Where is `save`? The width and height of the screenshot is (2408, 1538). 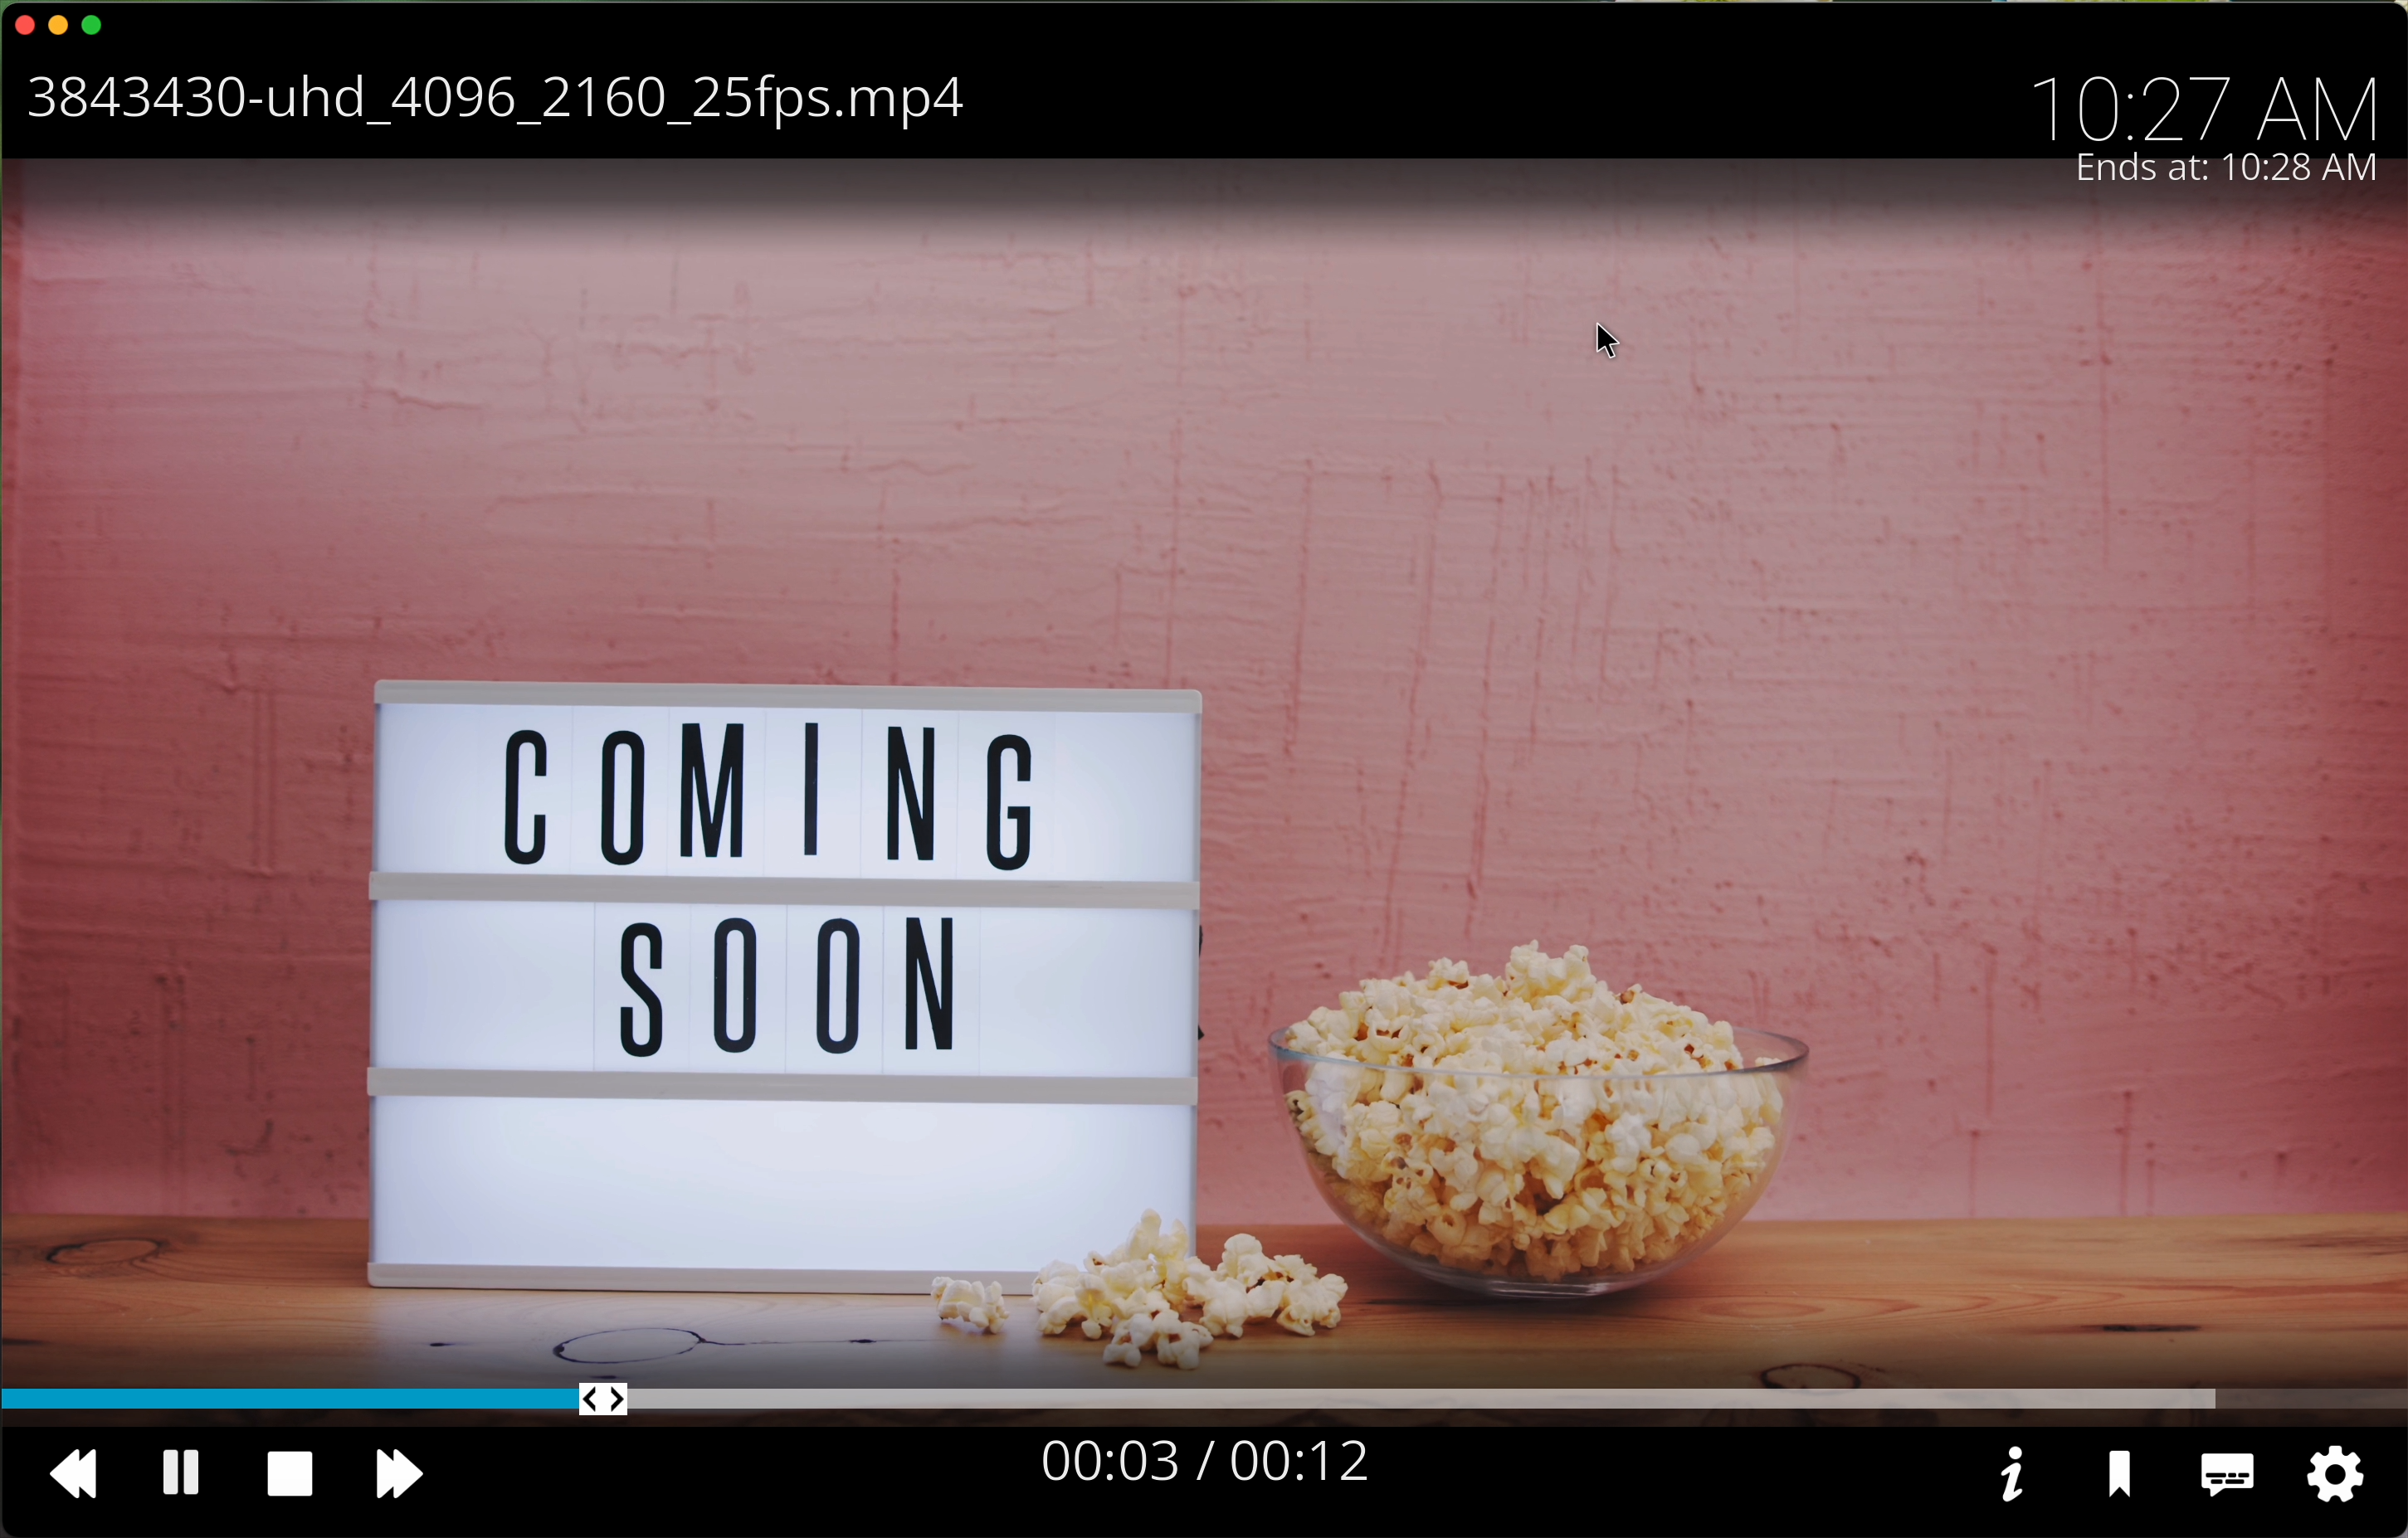
save is located at coordinates (2116, 1471).